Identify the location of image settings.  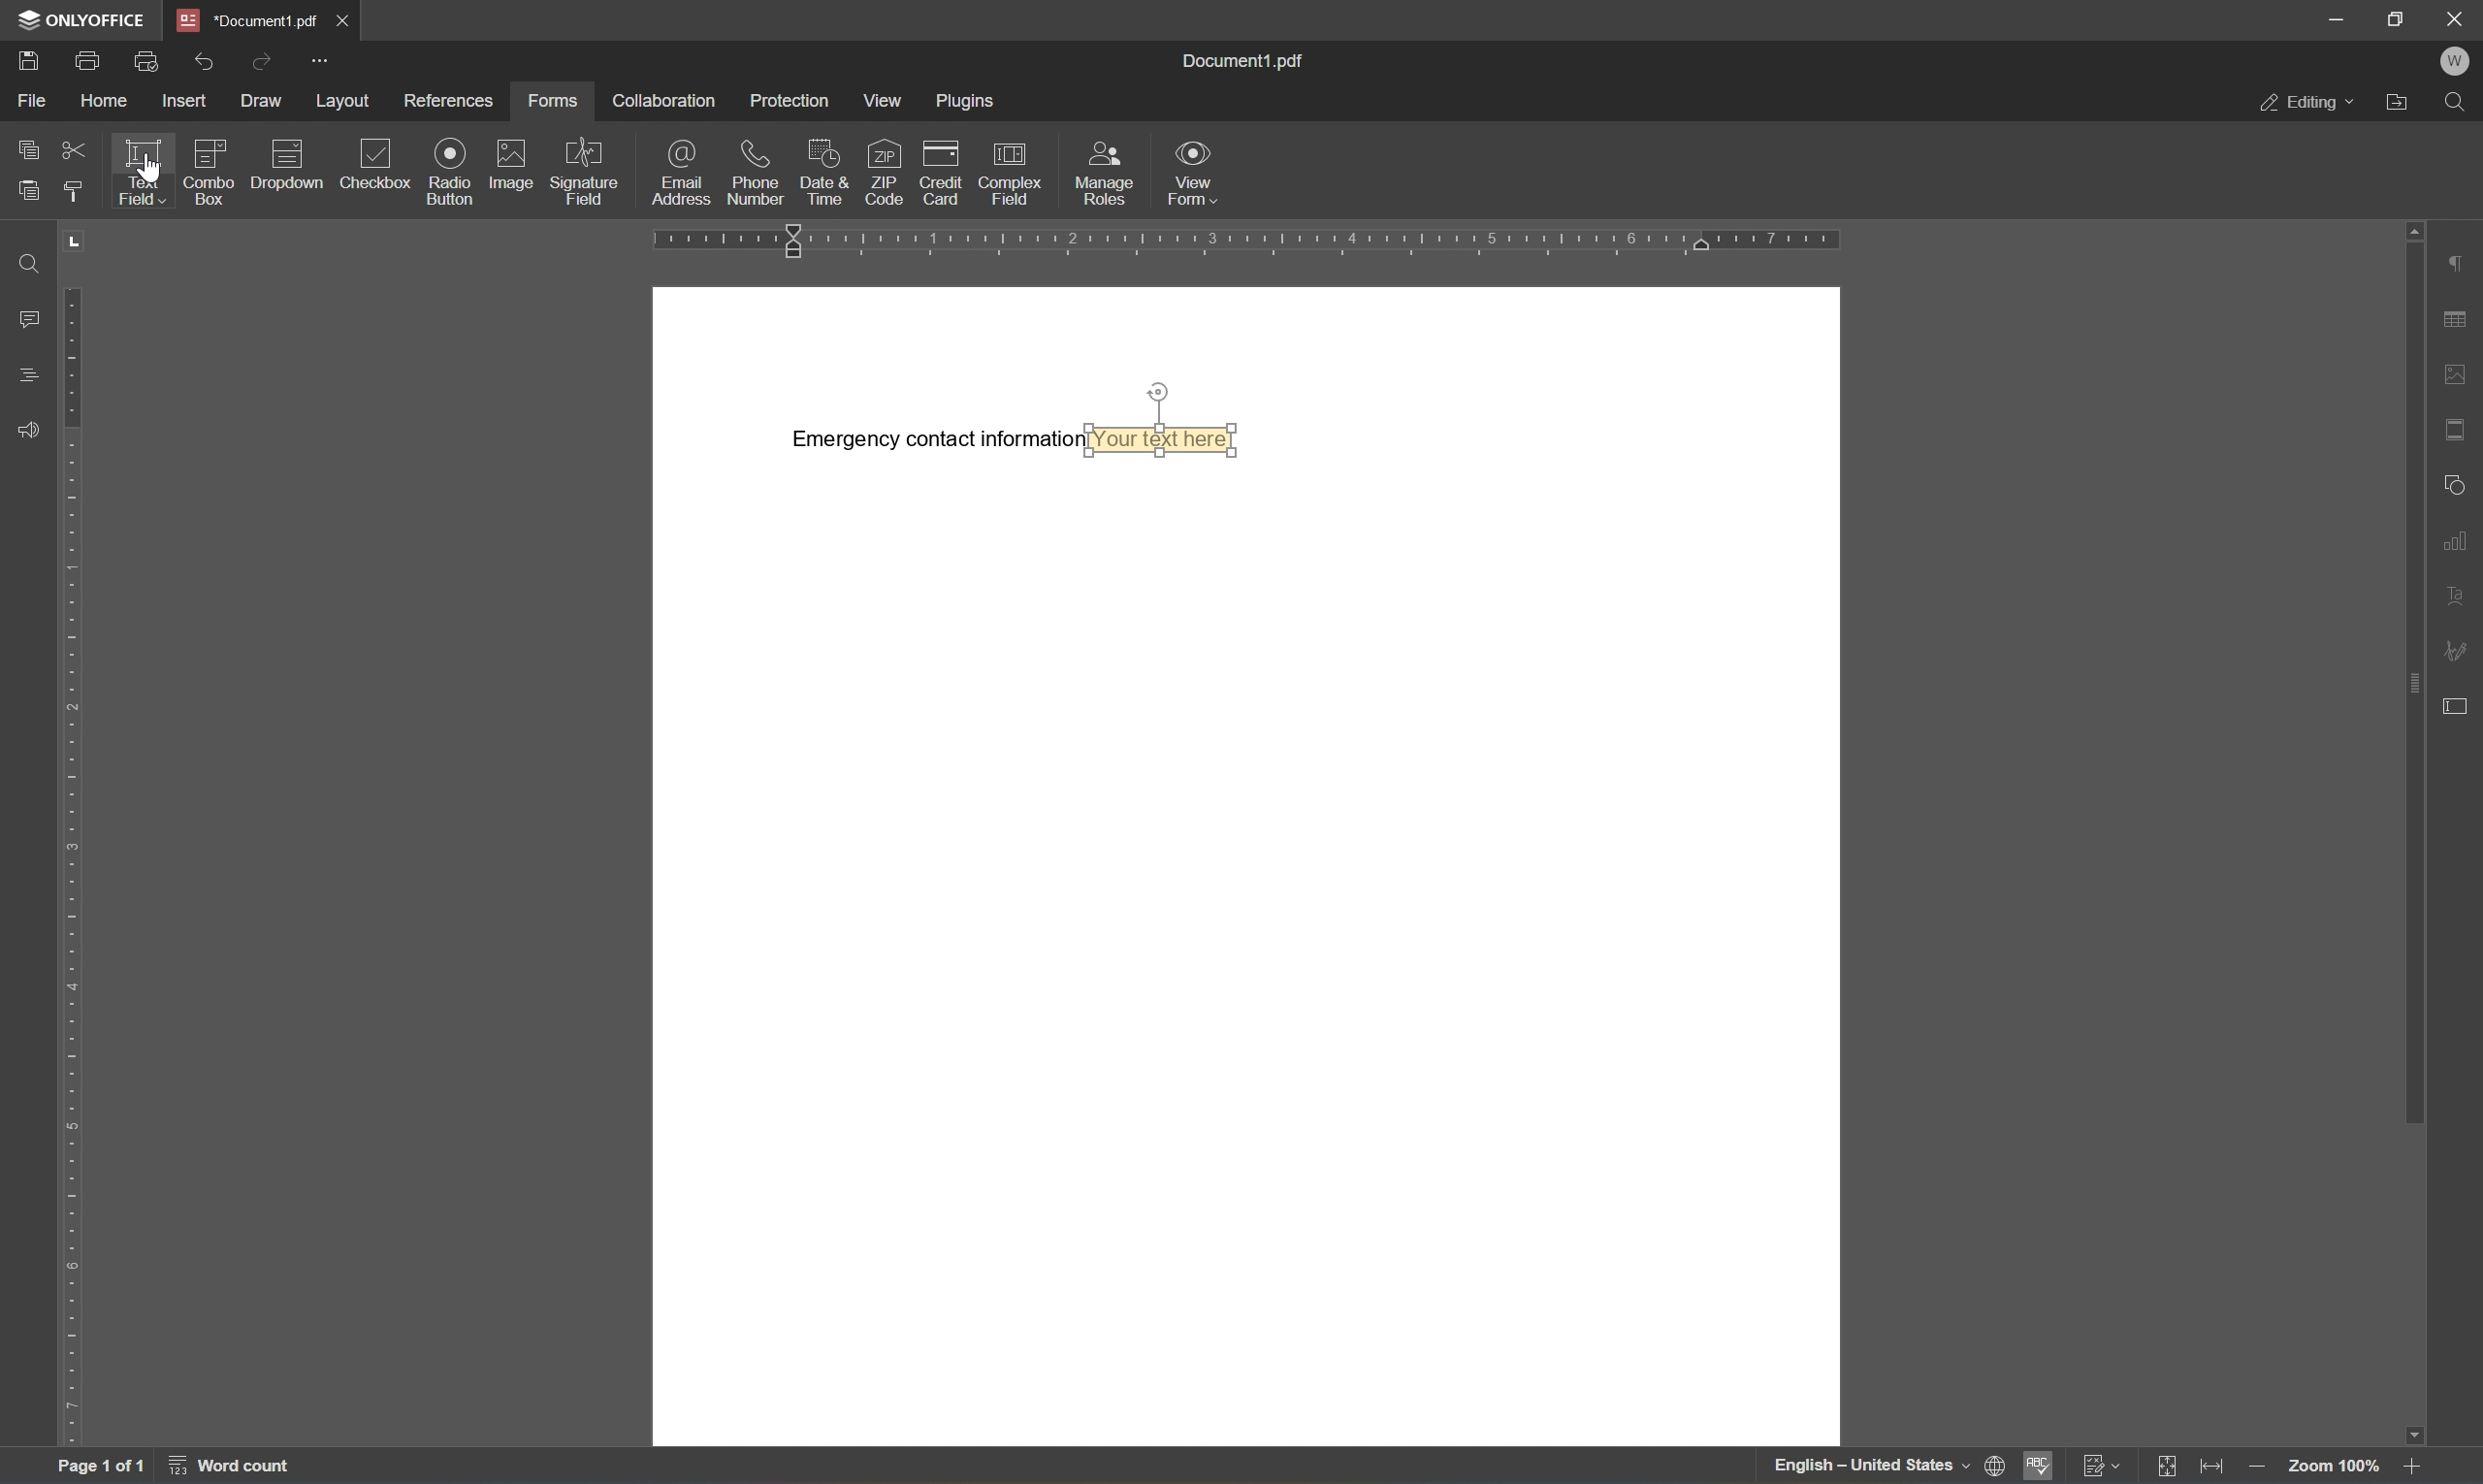
(2461, 366).